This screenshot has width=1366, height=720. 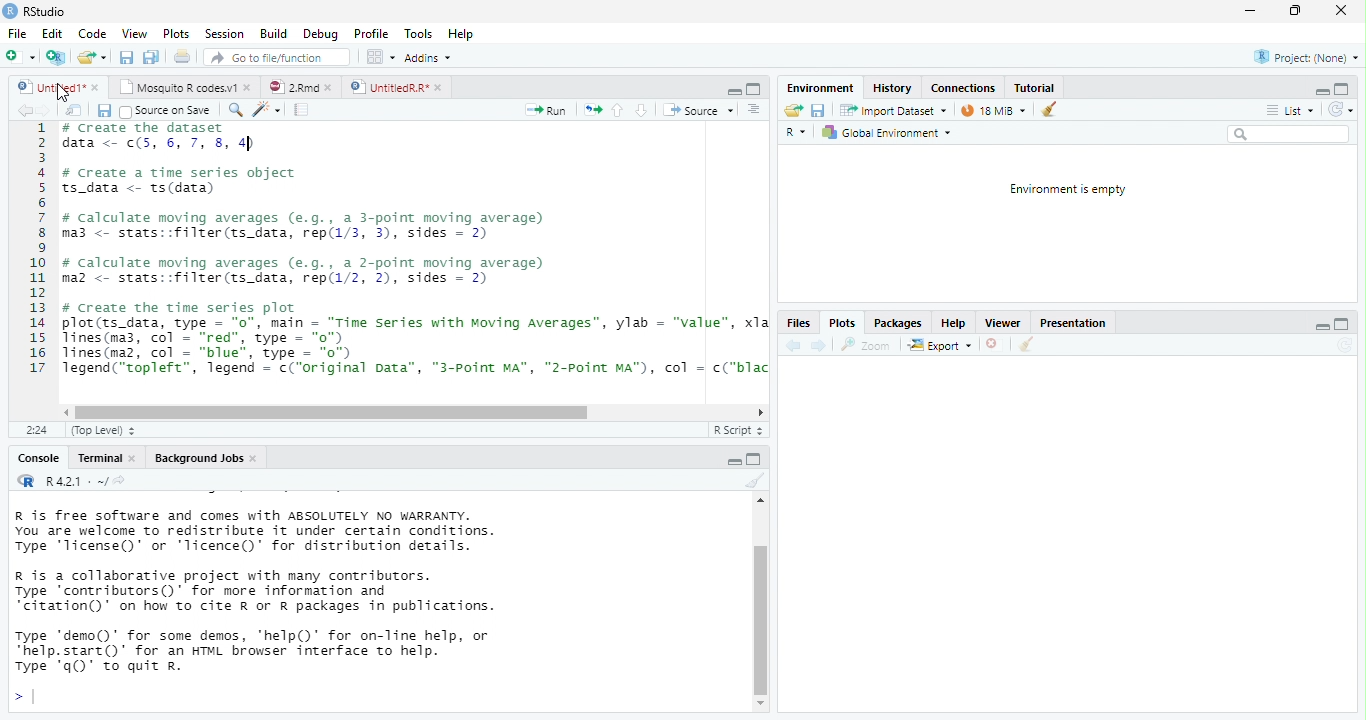 What do you see at coordinates (419, 33) in the screenshot?
I see `Tools` at bounding box center [419, 33].